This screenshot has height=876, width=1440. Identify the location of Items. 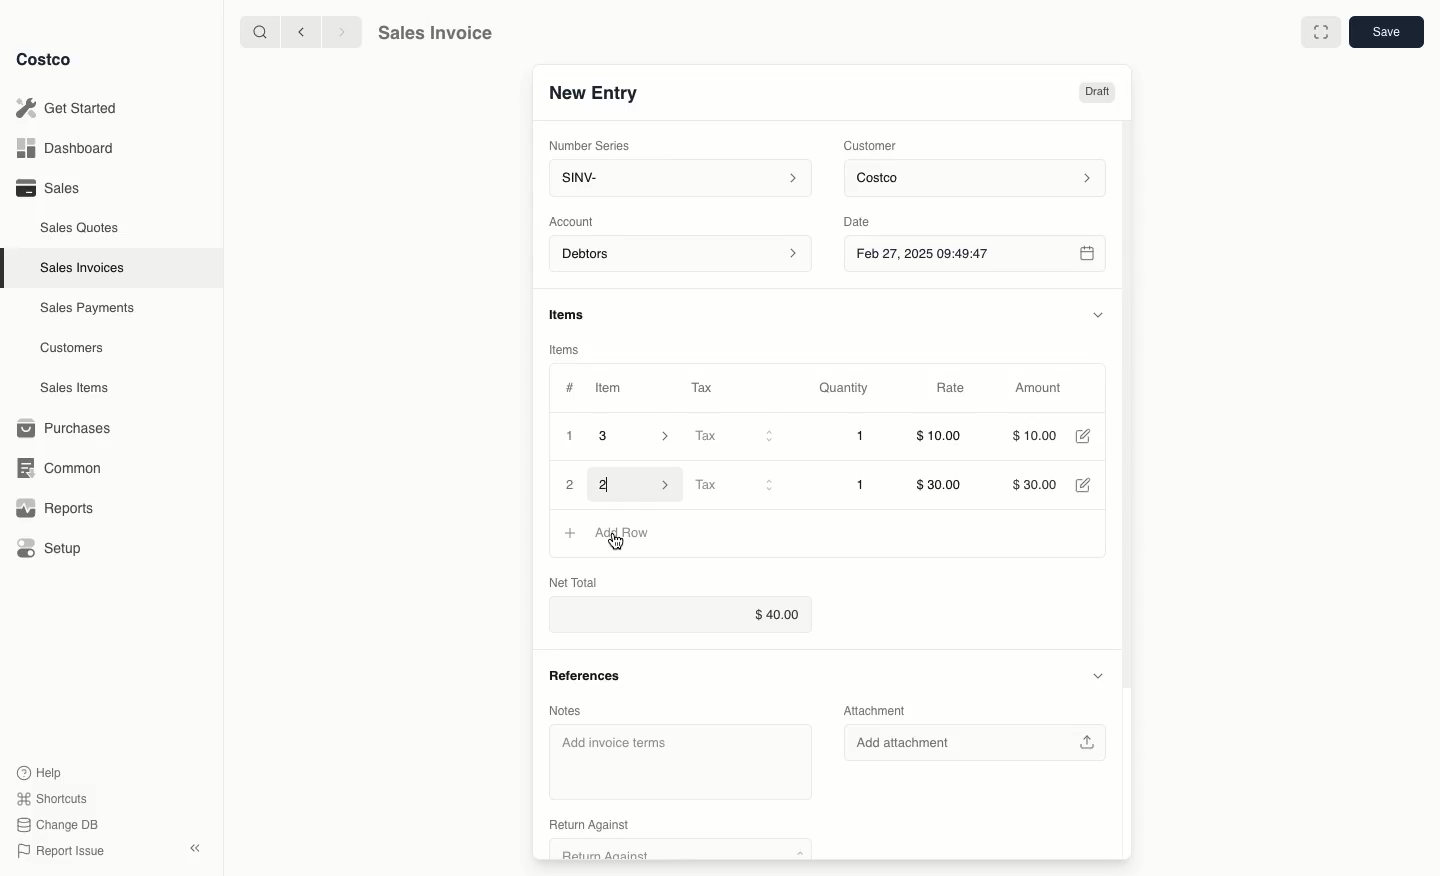
(568, 350).